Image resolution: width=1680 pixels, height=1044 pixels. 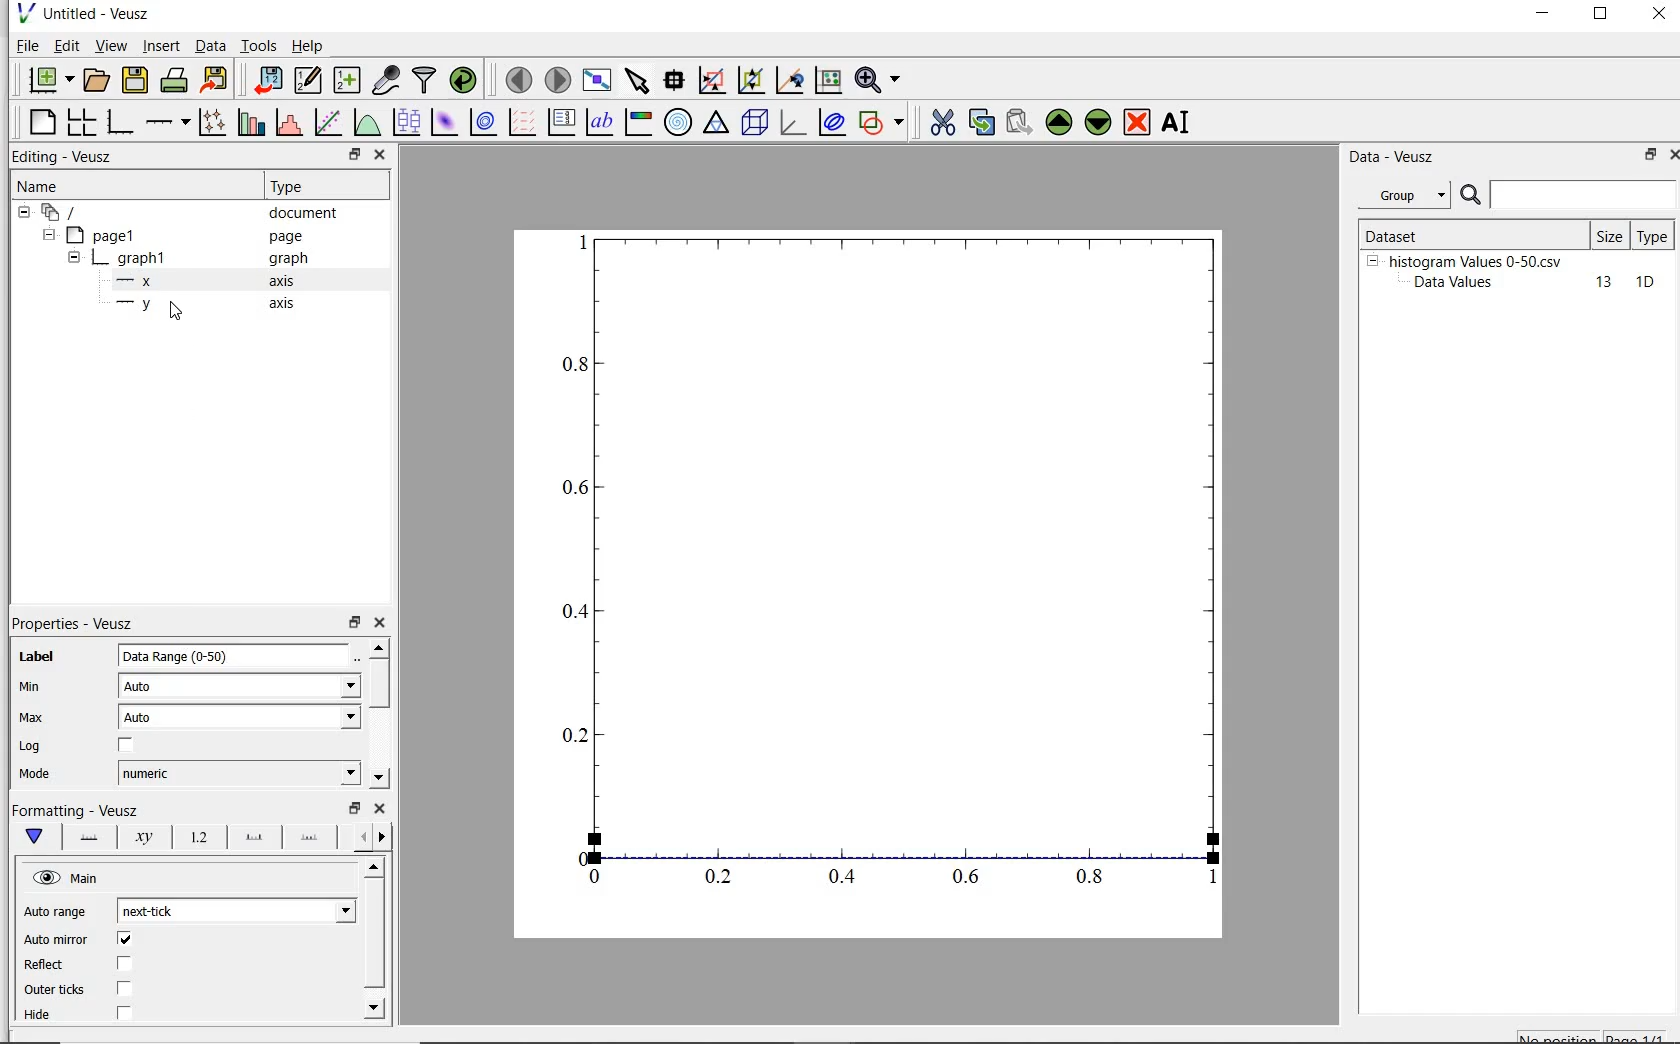 I want to click on | Mode, so click(x=35, y=776).